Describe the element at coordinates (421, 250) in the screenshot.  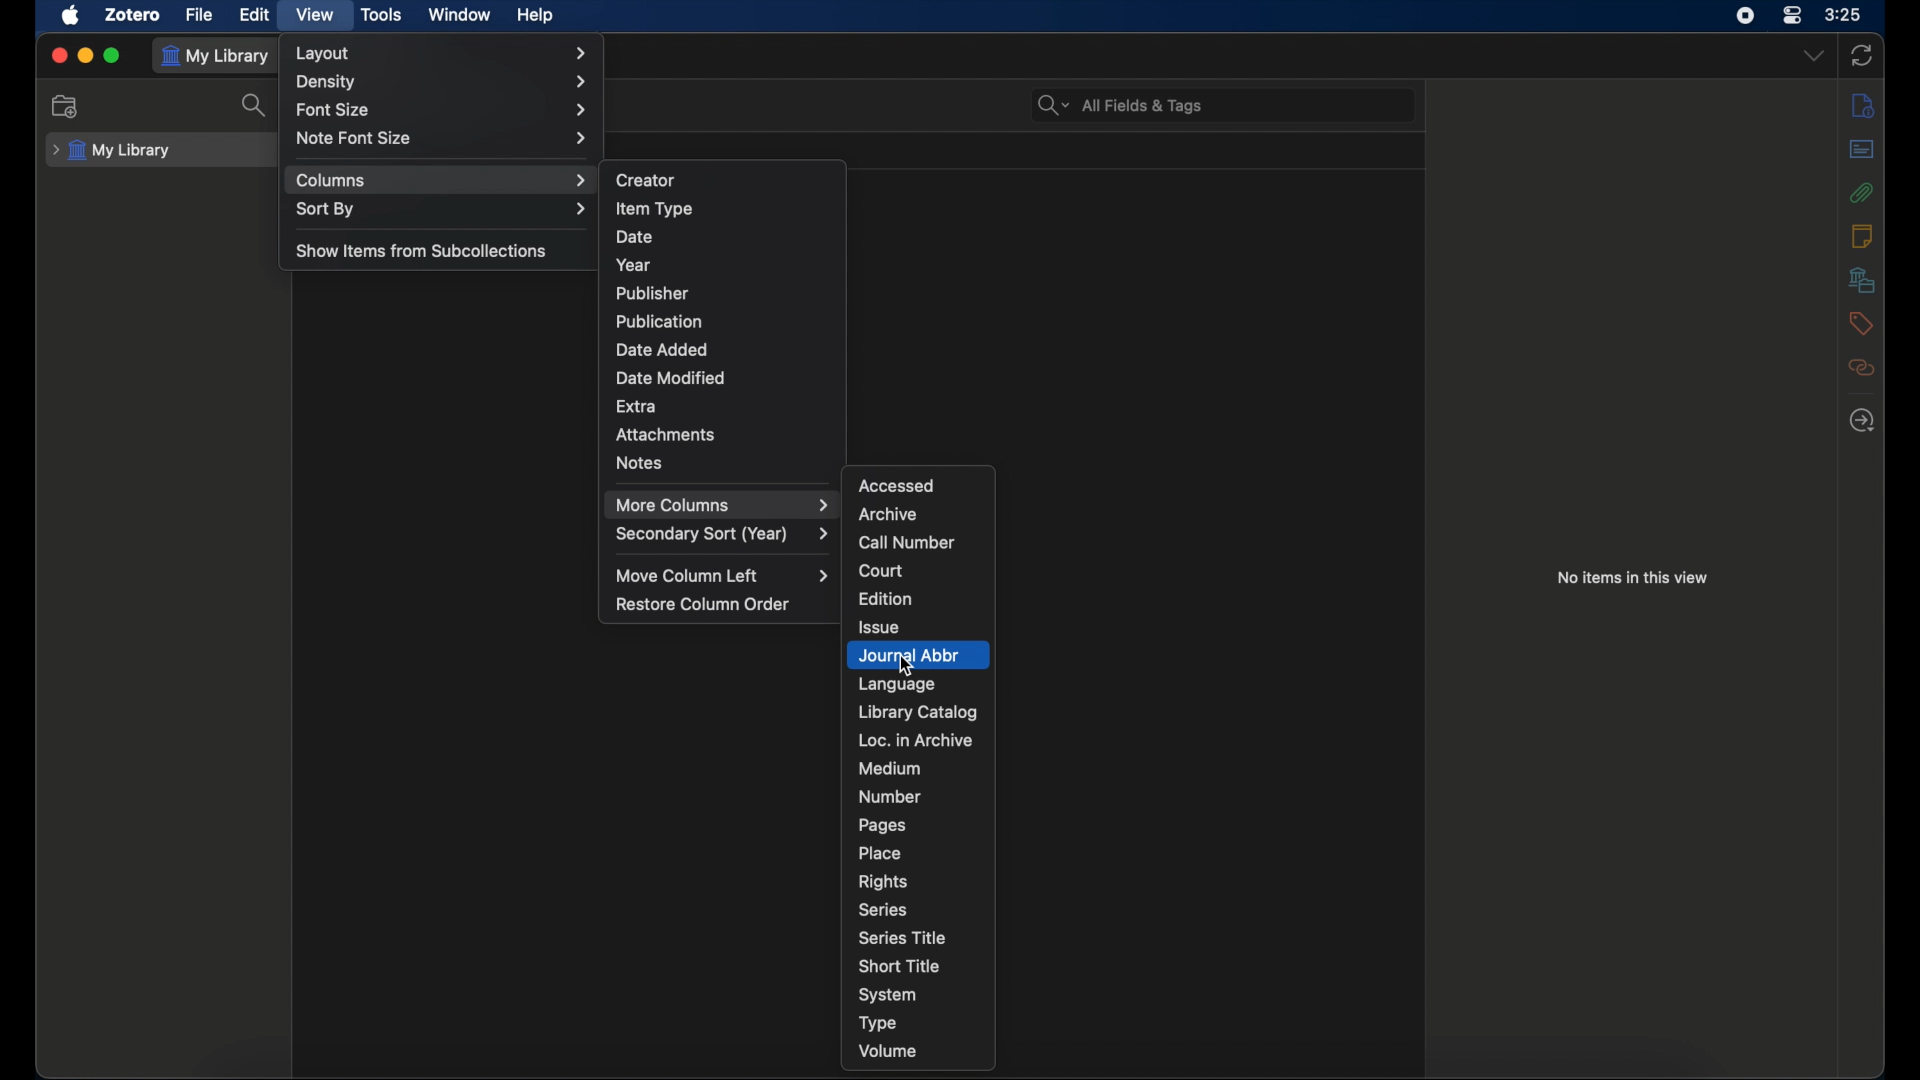
I see `show items from subcollections` at that location.